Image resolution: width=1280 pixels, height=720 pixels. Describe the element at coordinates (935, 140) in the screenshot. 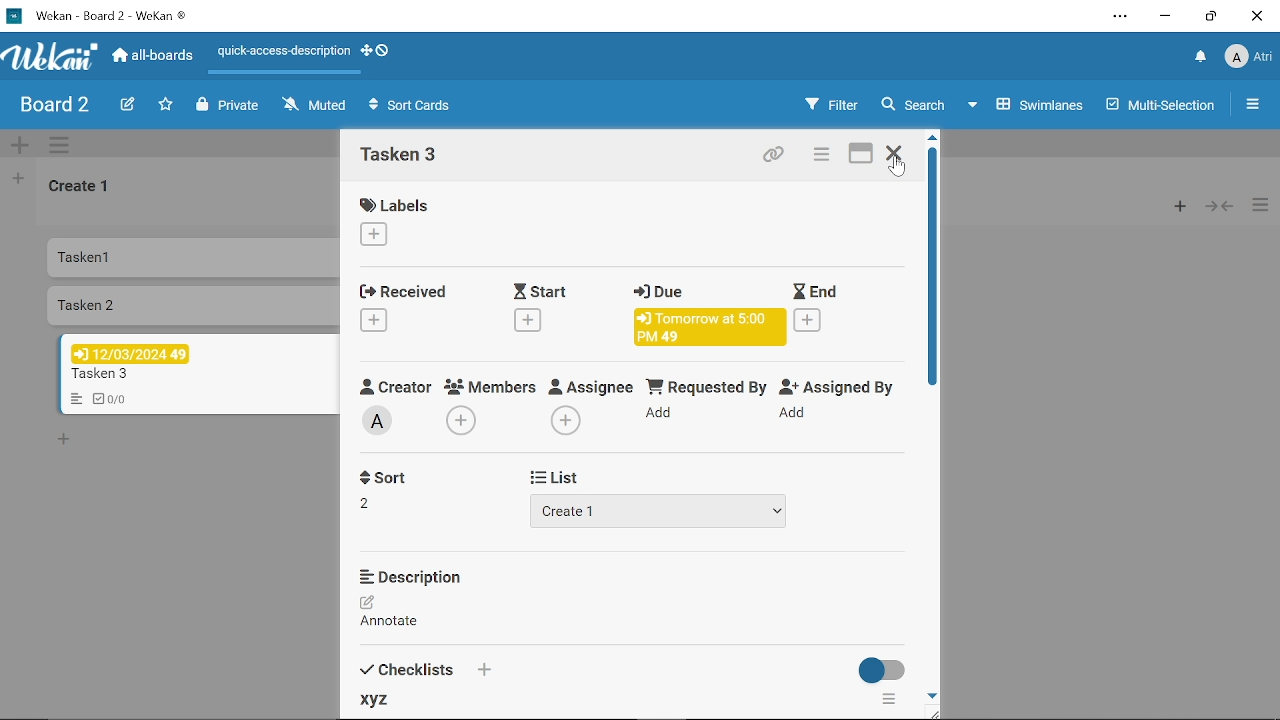

I see `move up` at that location.